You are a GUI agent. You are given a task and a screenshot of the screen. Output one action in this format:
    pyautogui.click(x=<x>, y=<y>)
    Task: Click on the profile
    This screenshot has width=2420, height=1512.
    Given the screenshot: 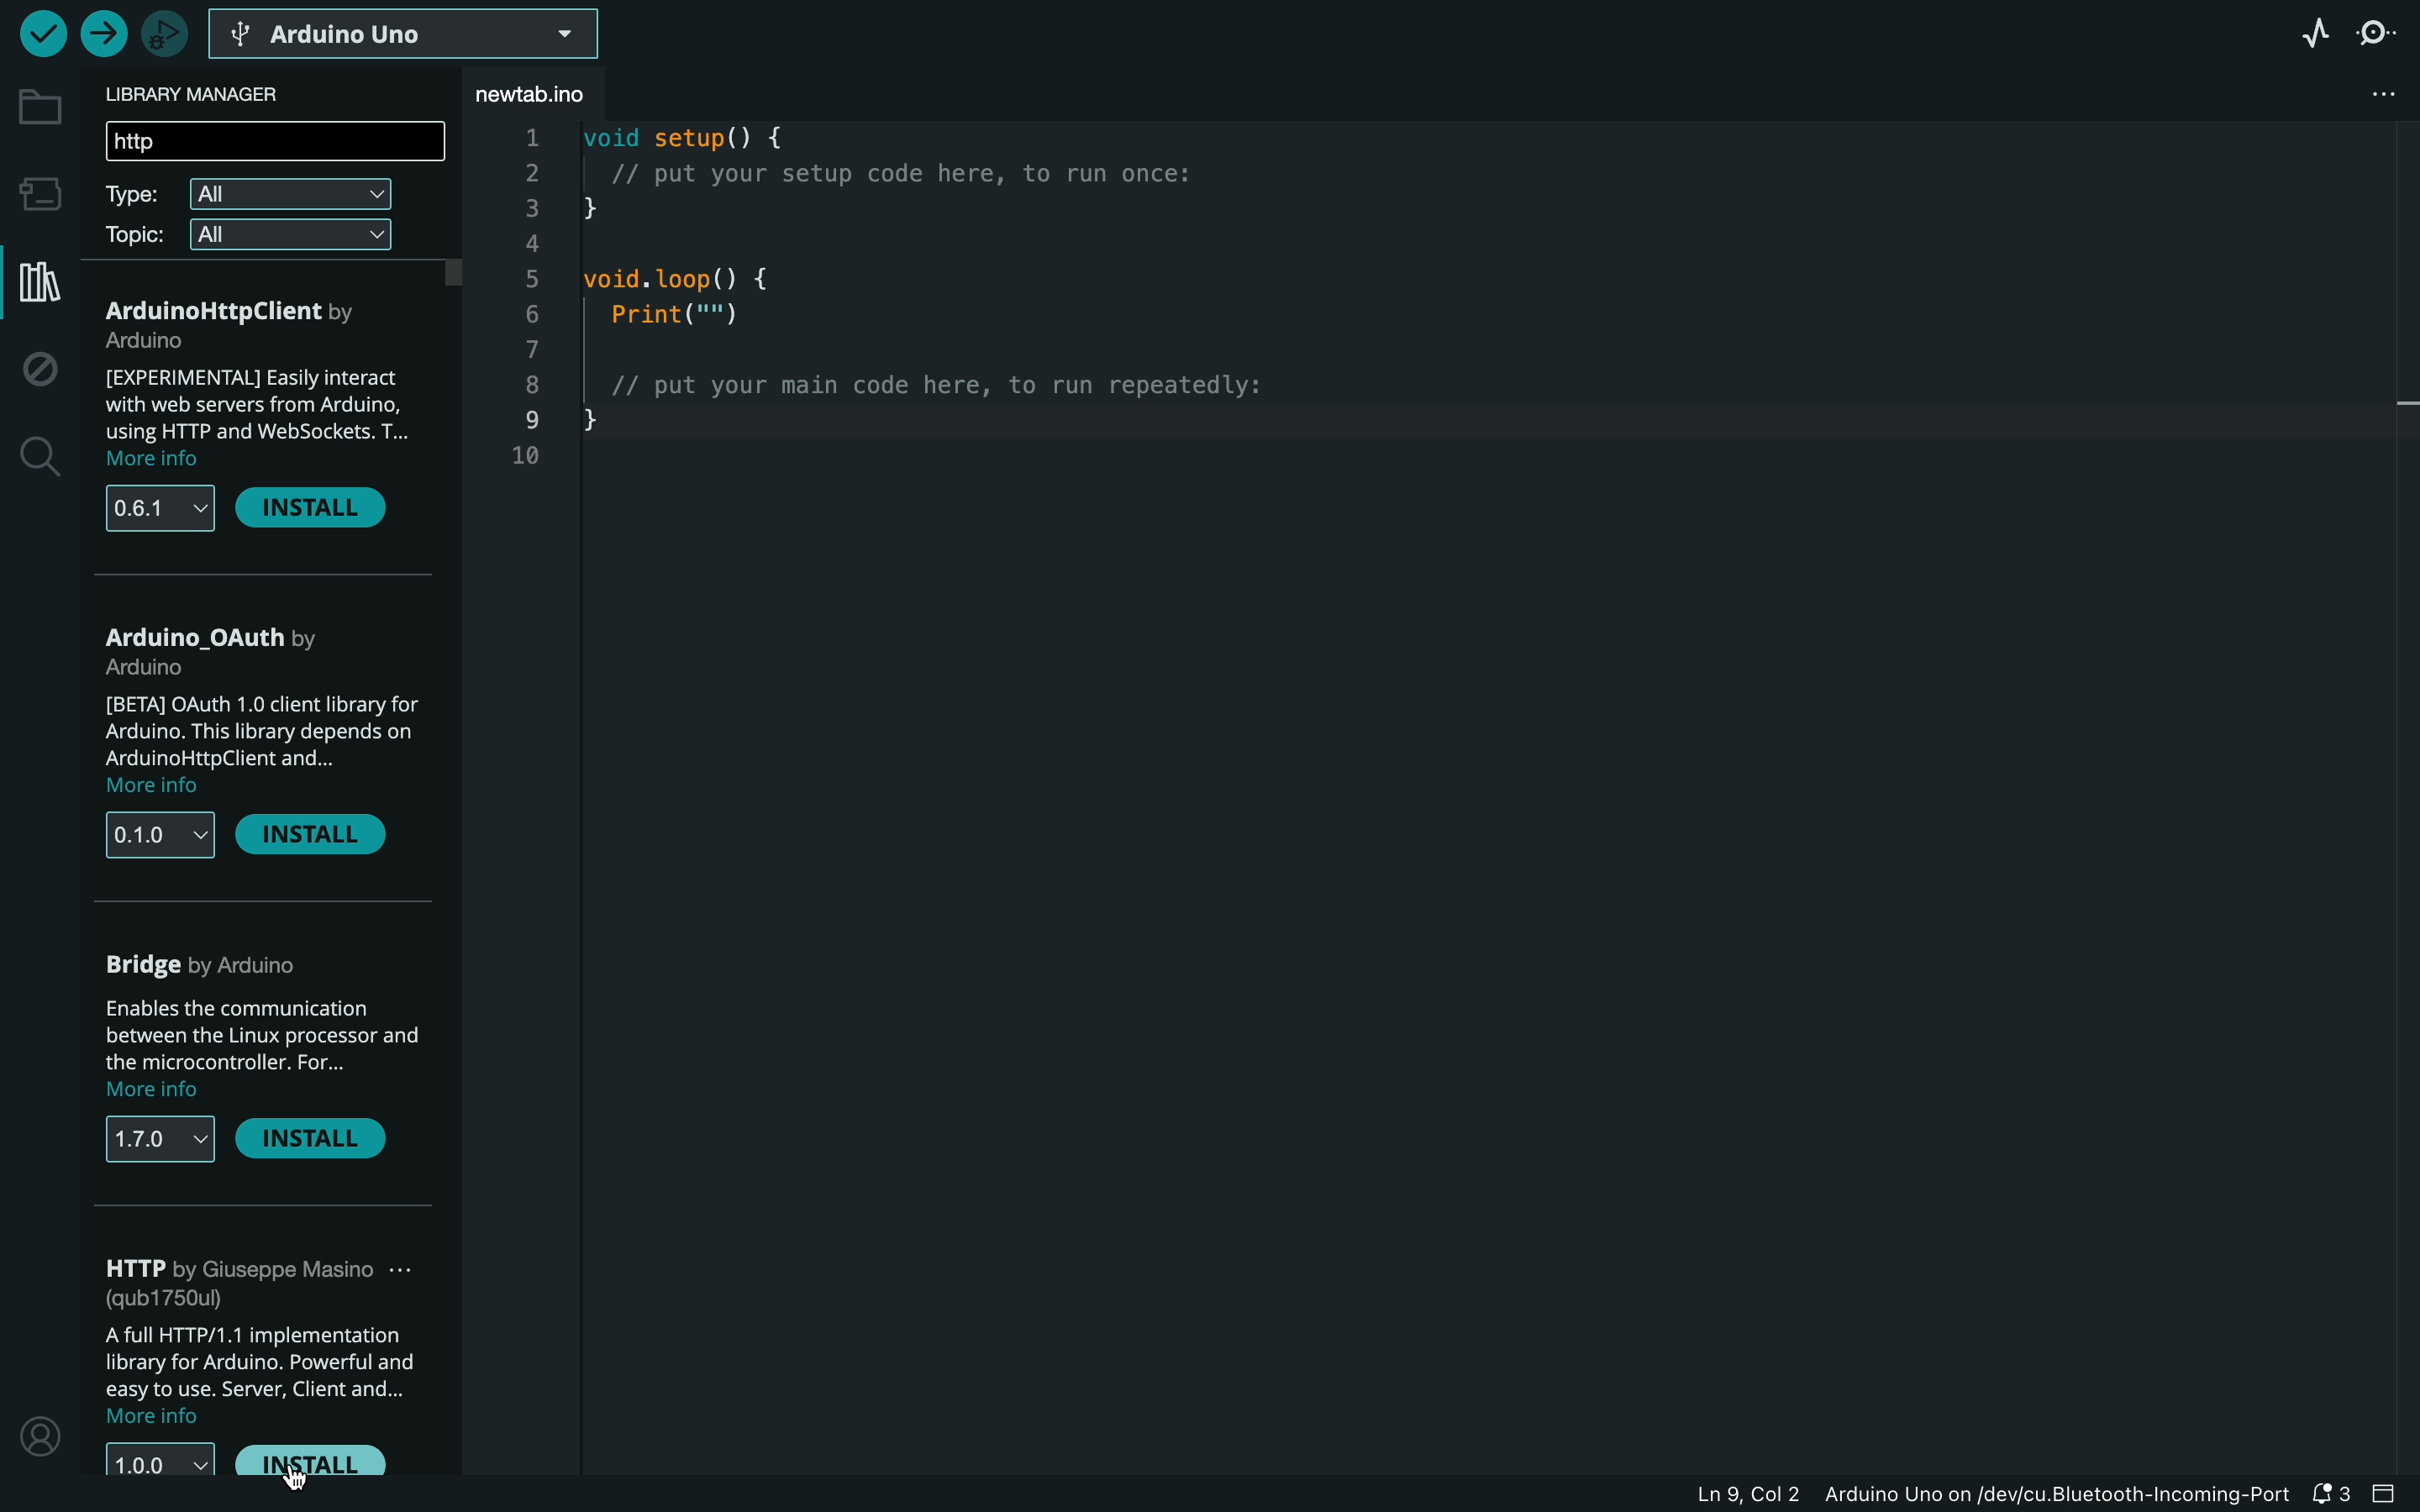 What is the action you would take?
    pyautogui.click(x=38, y=1432)
    